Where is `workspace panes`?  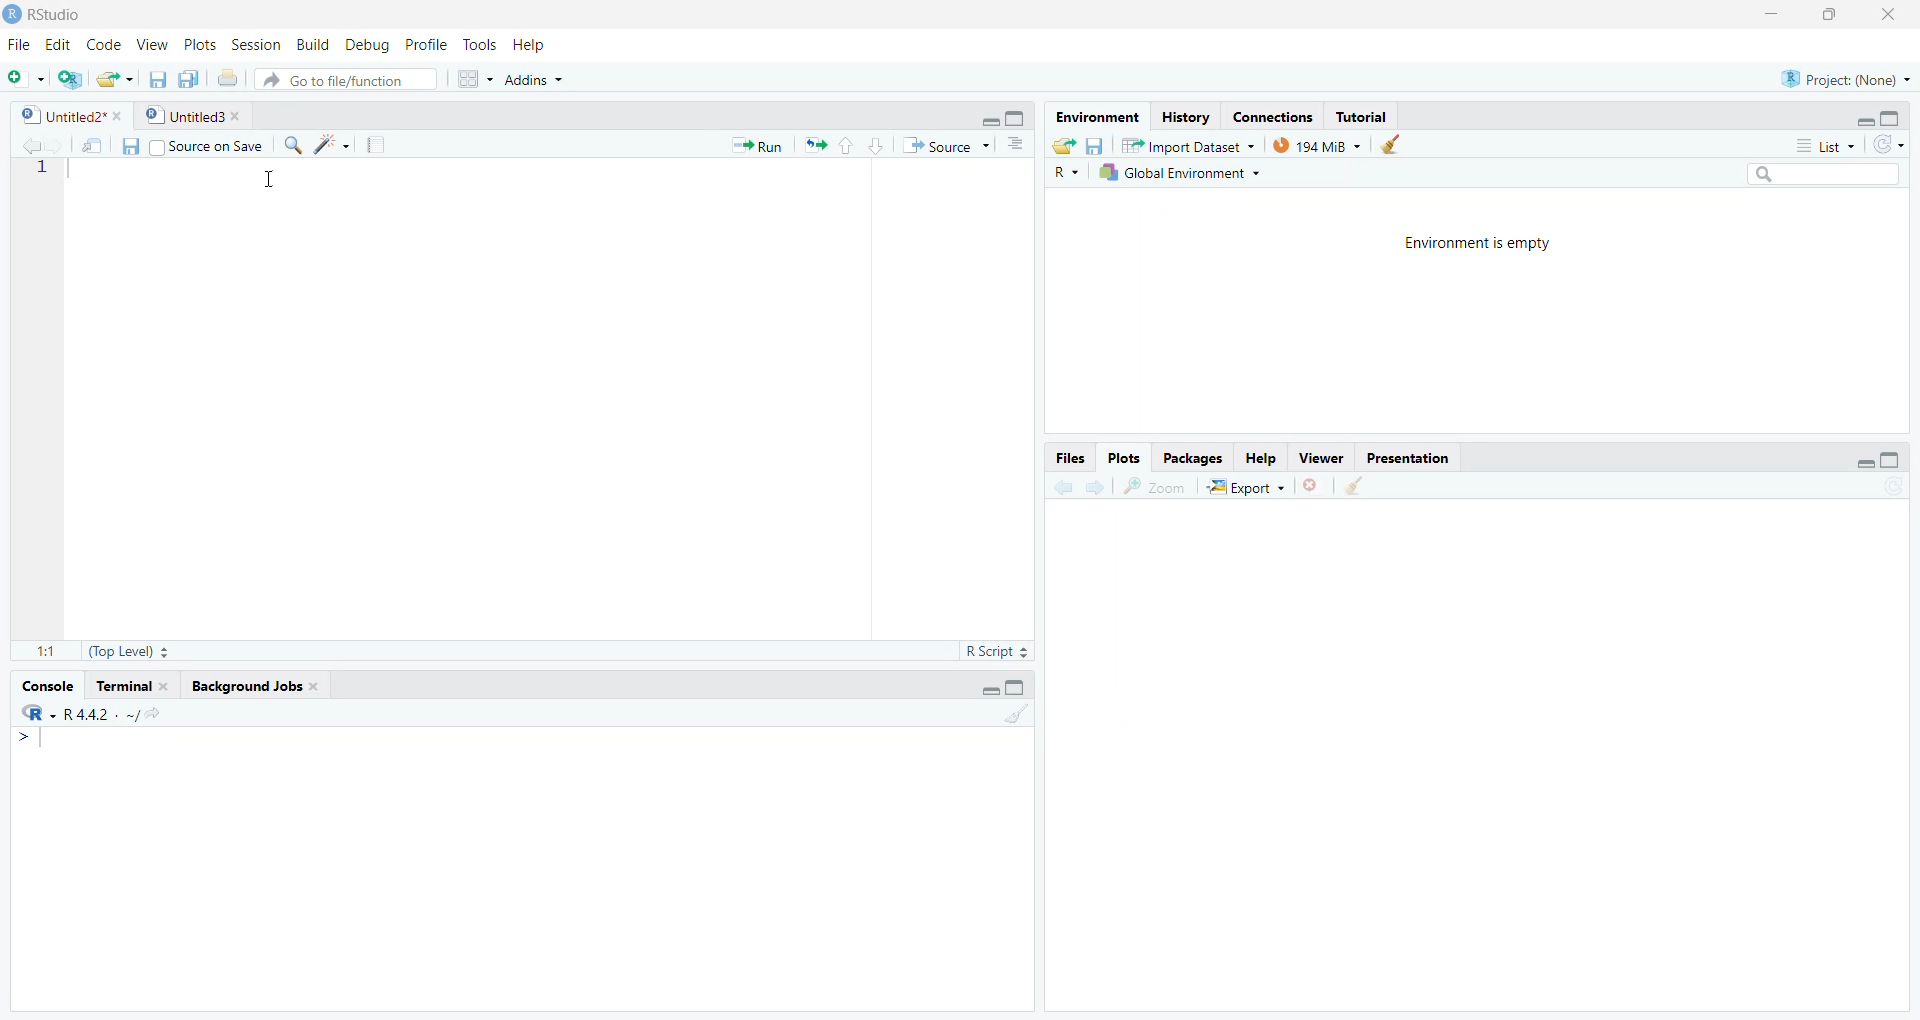
workspace panes is located at coordinates (478, 78).